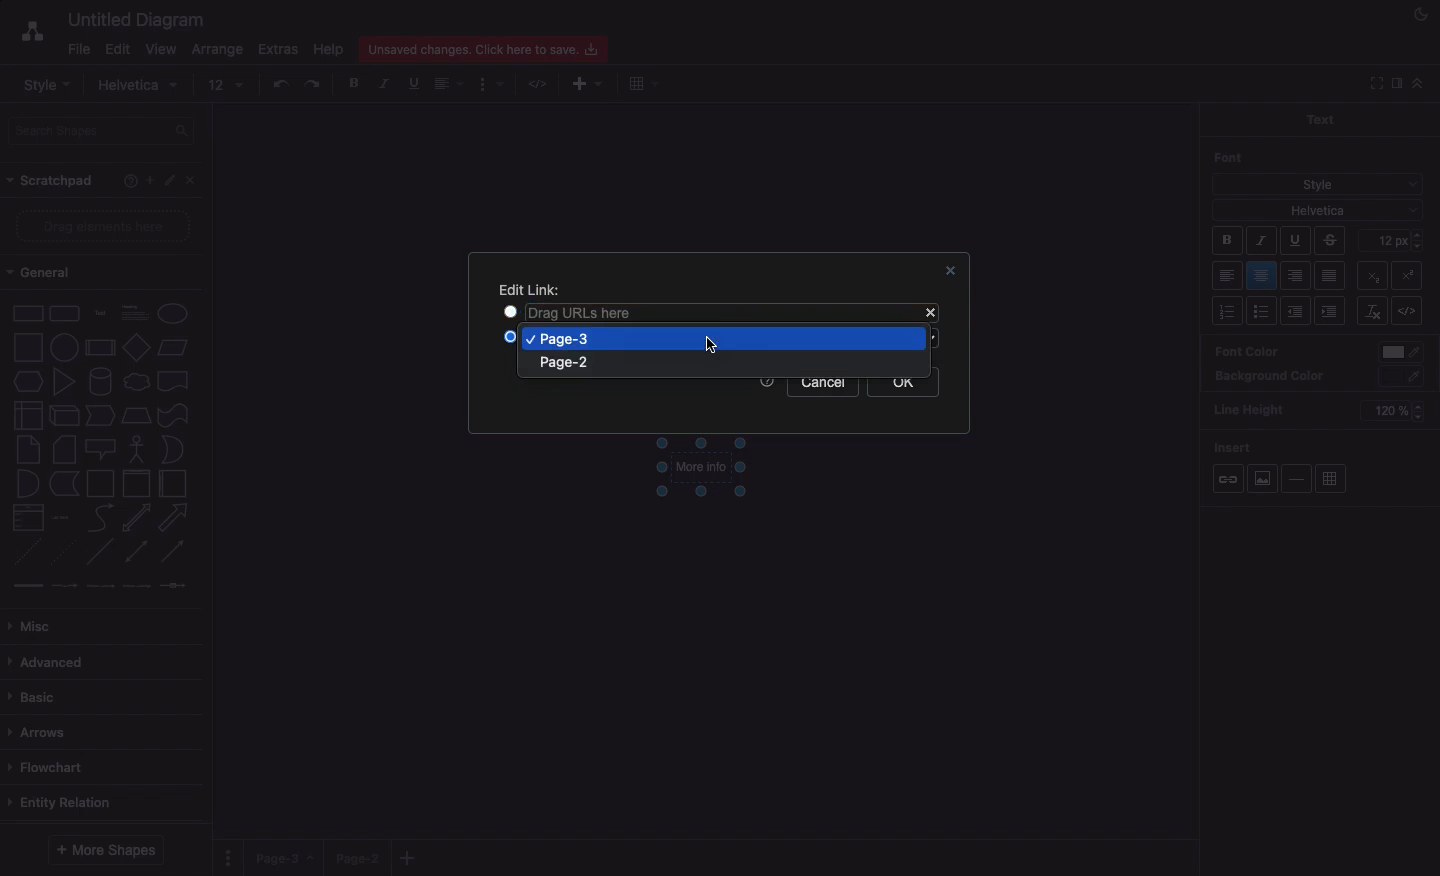  Describe the element at coordinates (141, 86) in the screenshot. I see `Helvetica` at that location.